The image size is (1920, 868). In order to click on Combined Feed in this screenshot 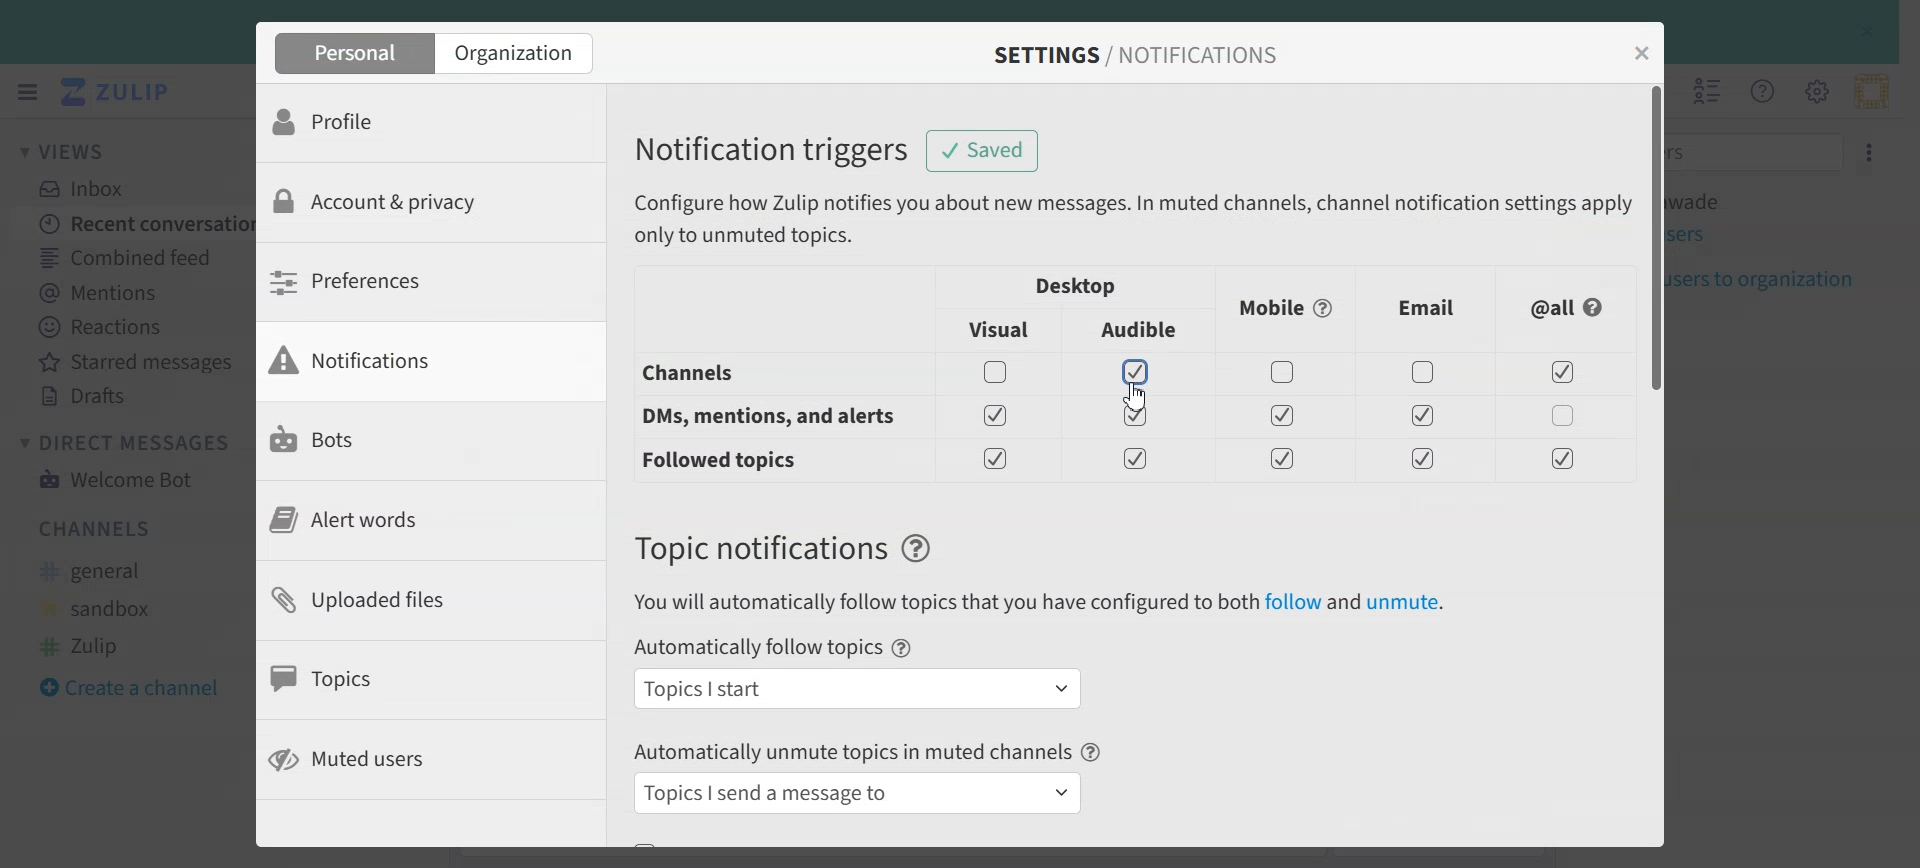, I will do `click(131, 256)`.